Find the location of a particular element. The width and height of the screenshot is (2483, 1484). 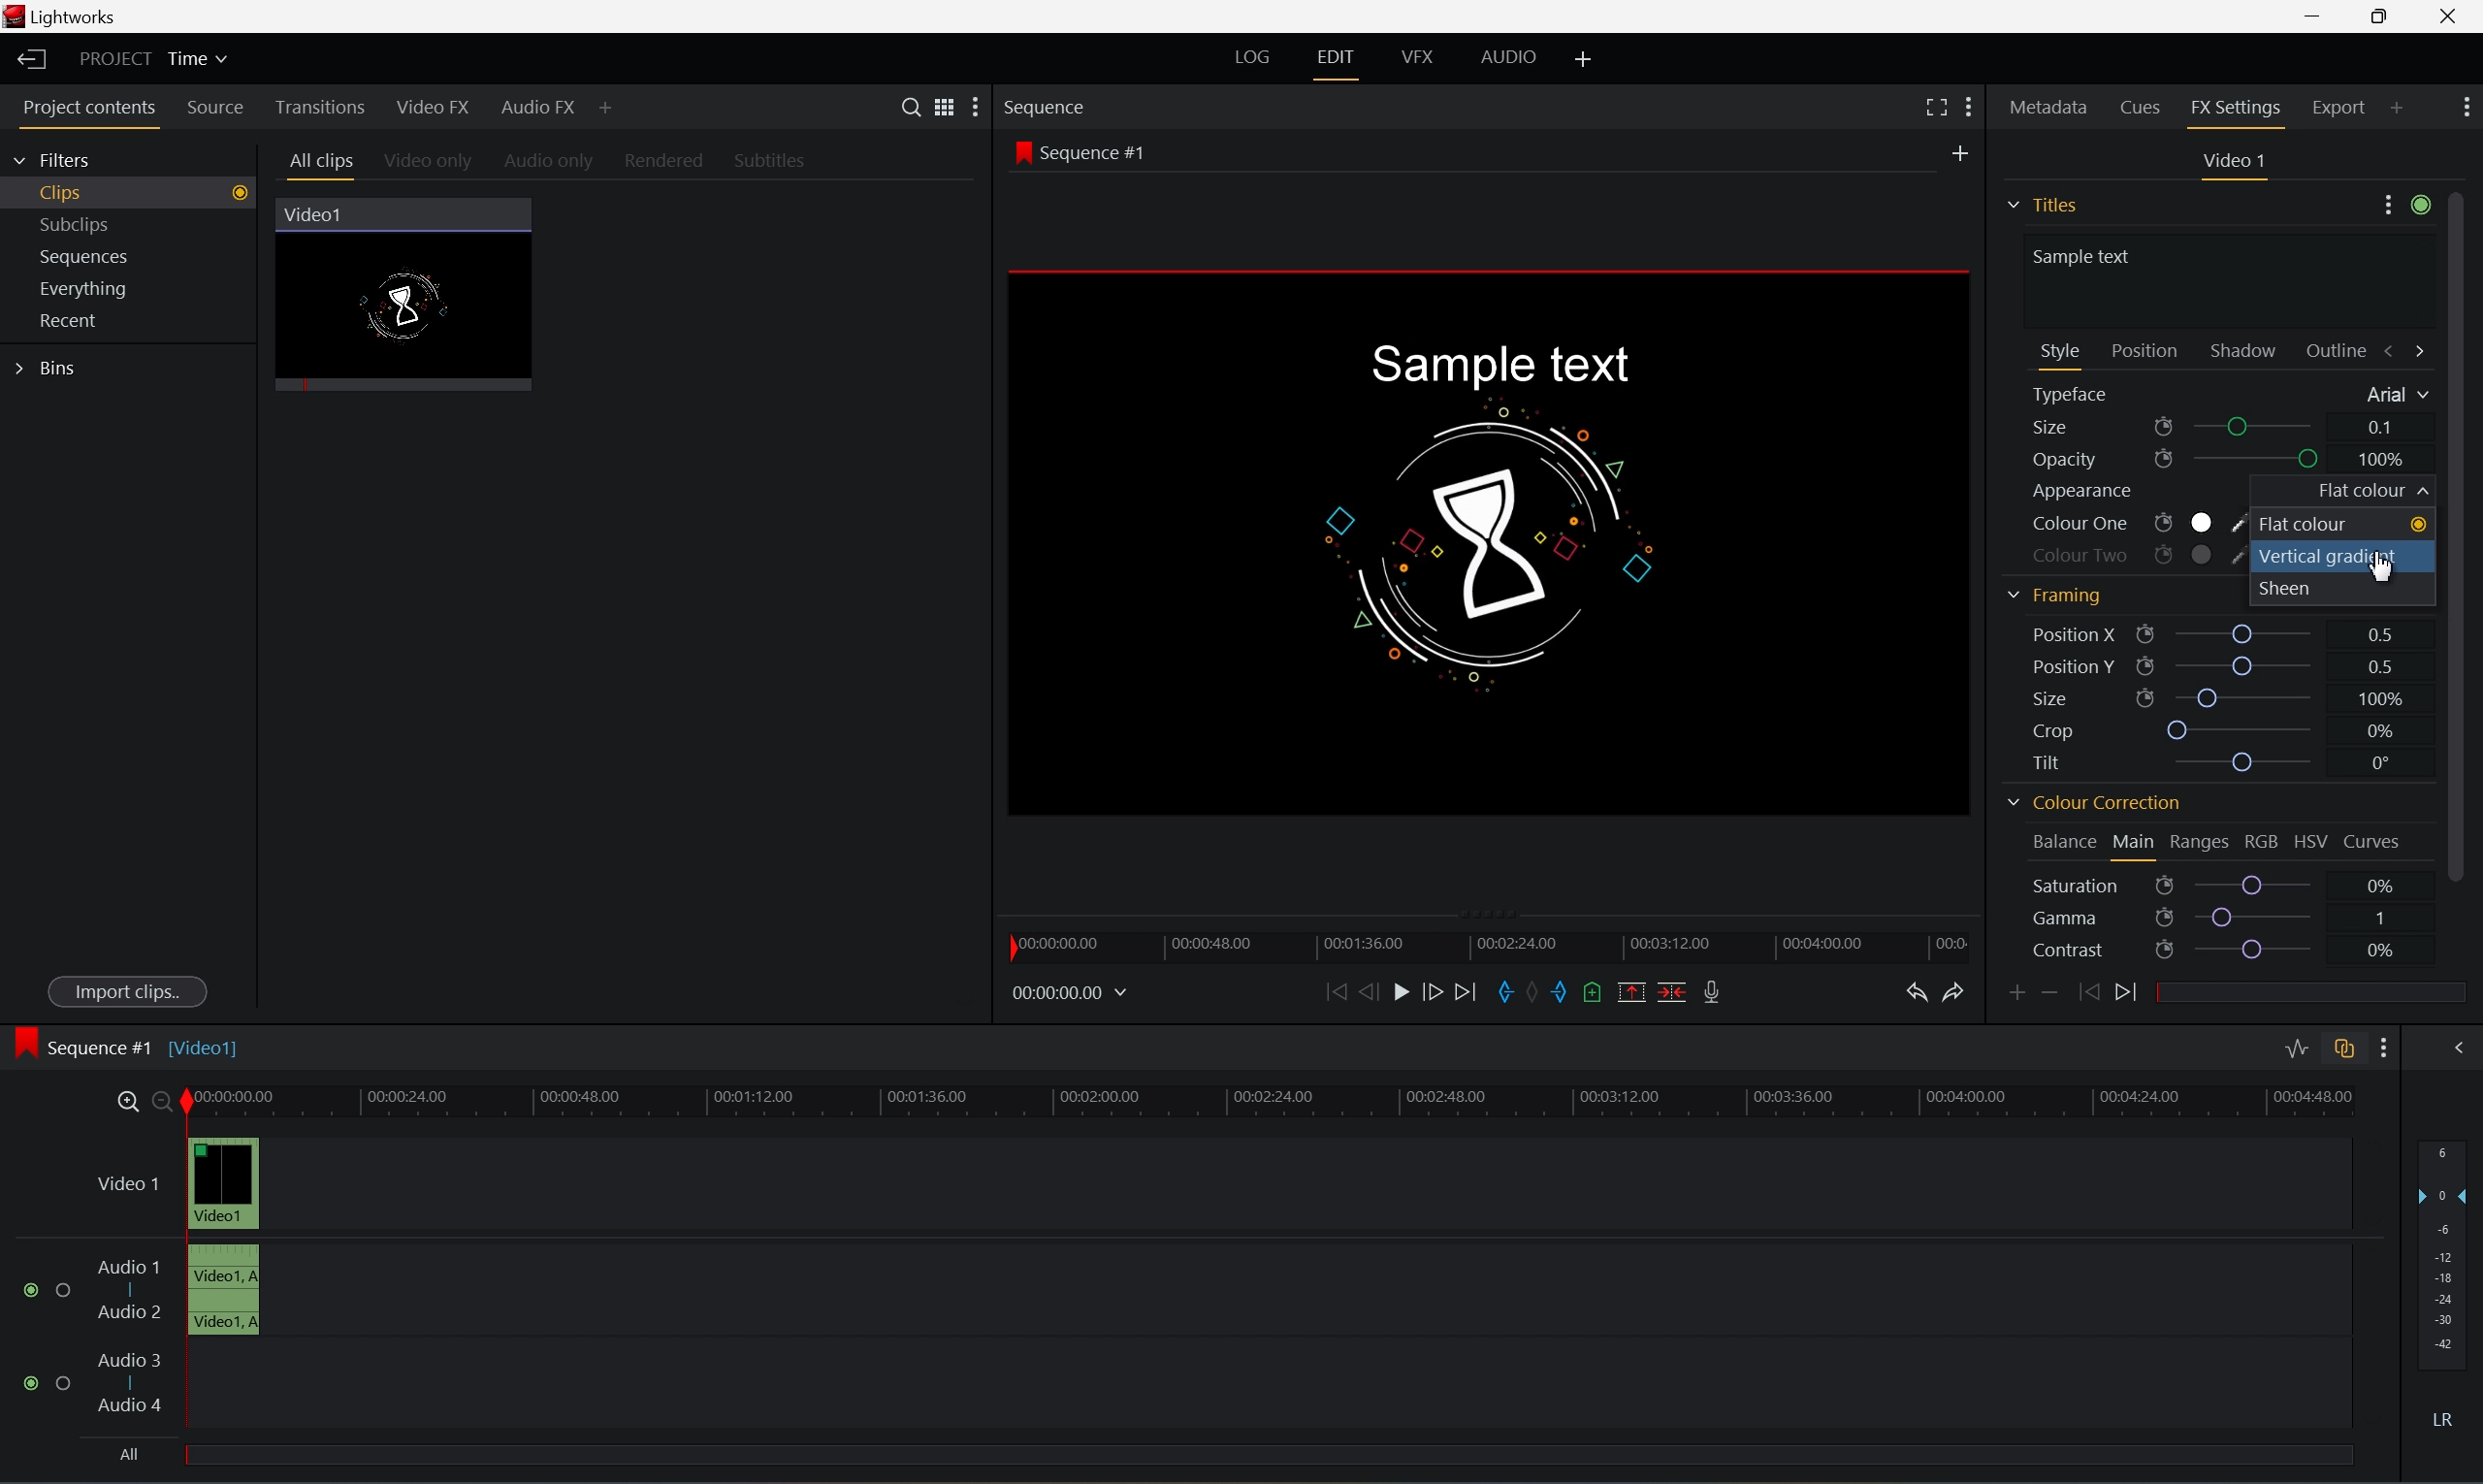

tilt is located at coordinates (2058, 761).